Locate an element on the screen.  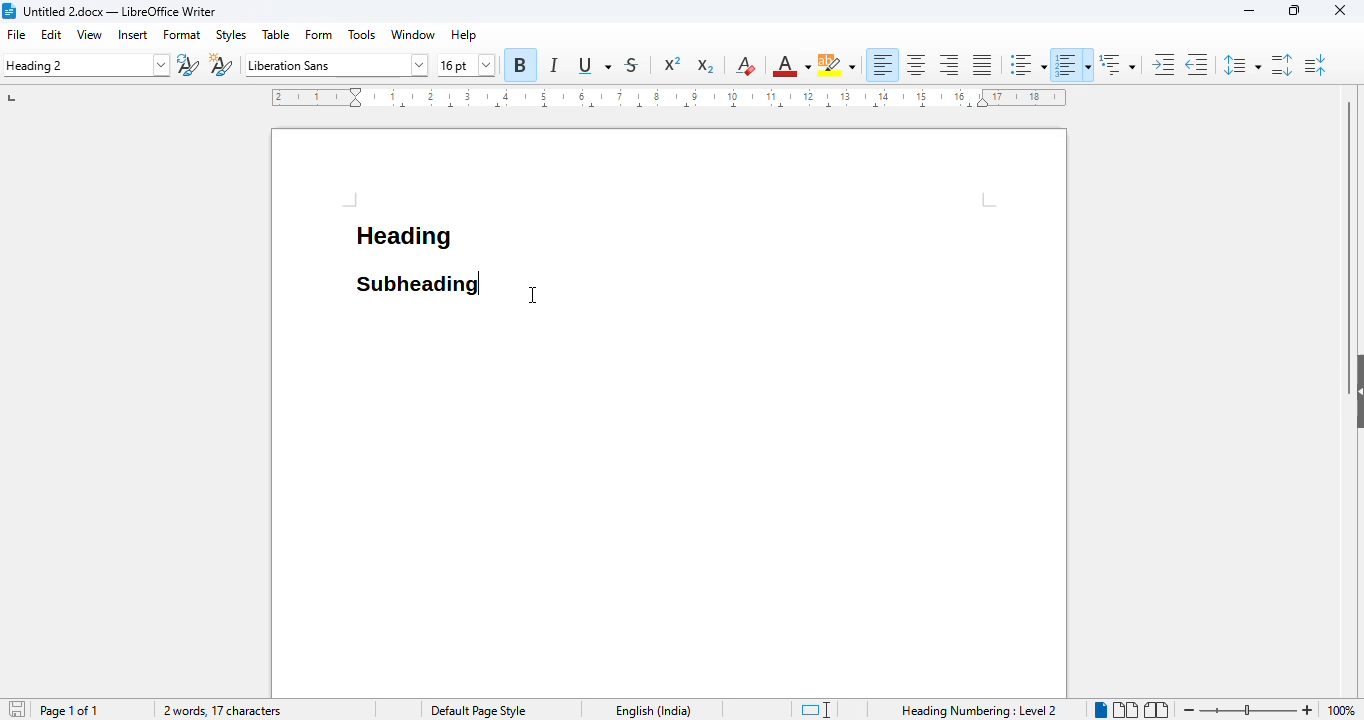
tools is located at coordinates (361, 34).